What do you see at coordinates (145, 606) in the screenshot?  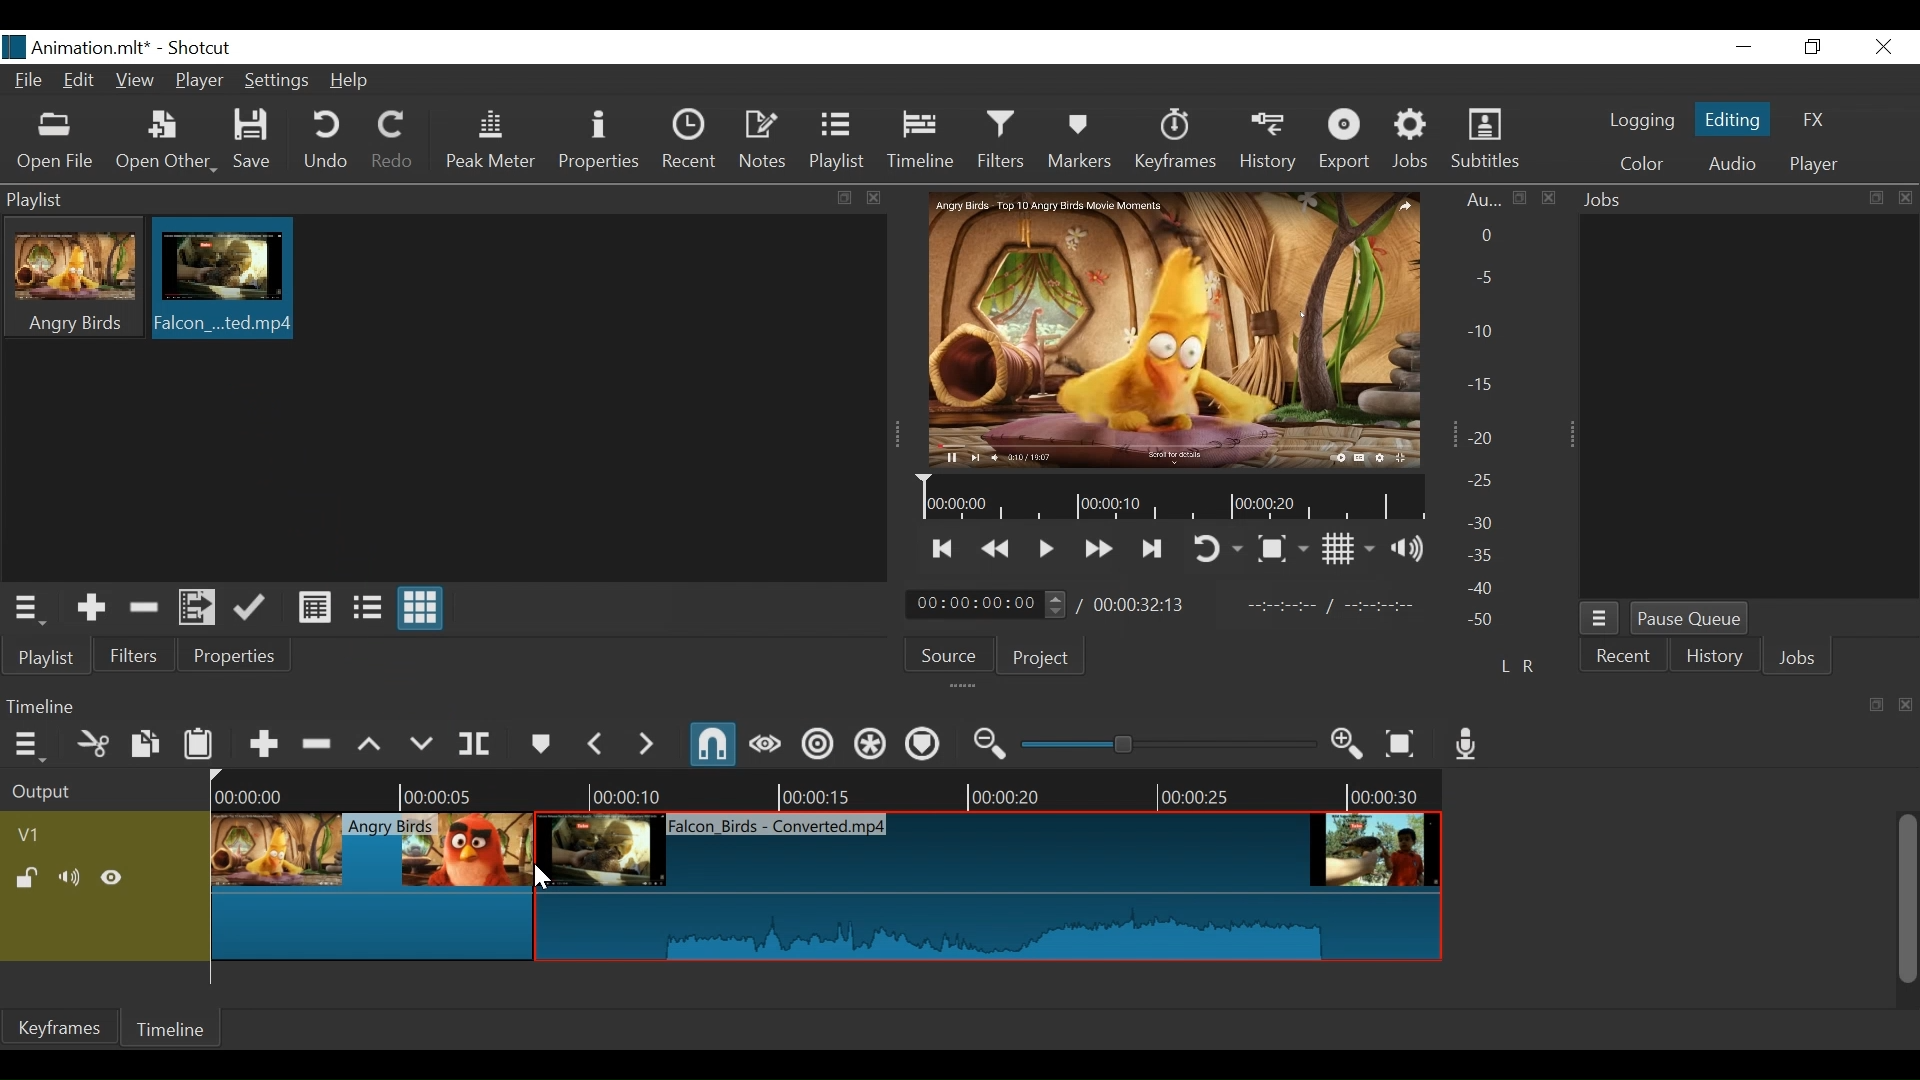 I see `Remove Cut` at bounding box center [145, 606].